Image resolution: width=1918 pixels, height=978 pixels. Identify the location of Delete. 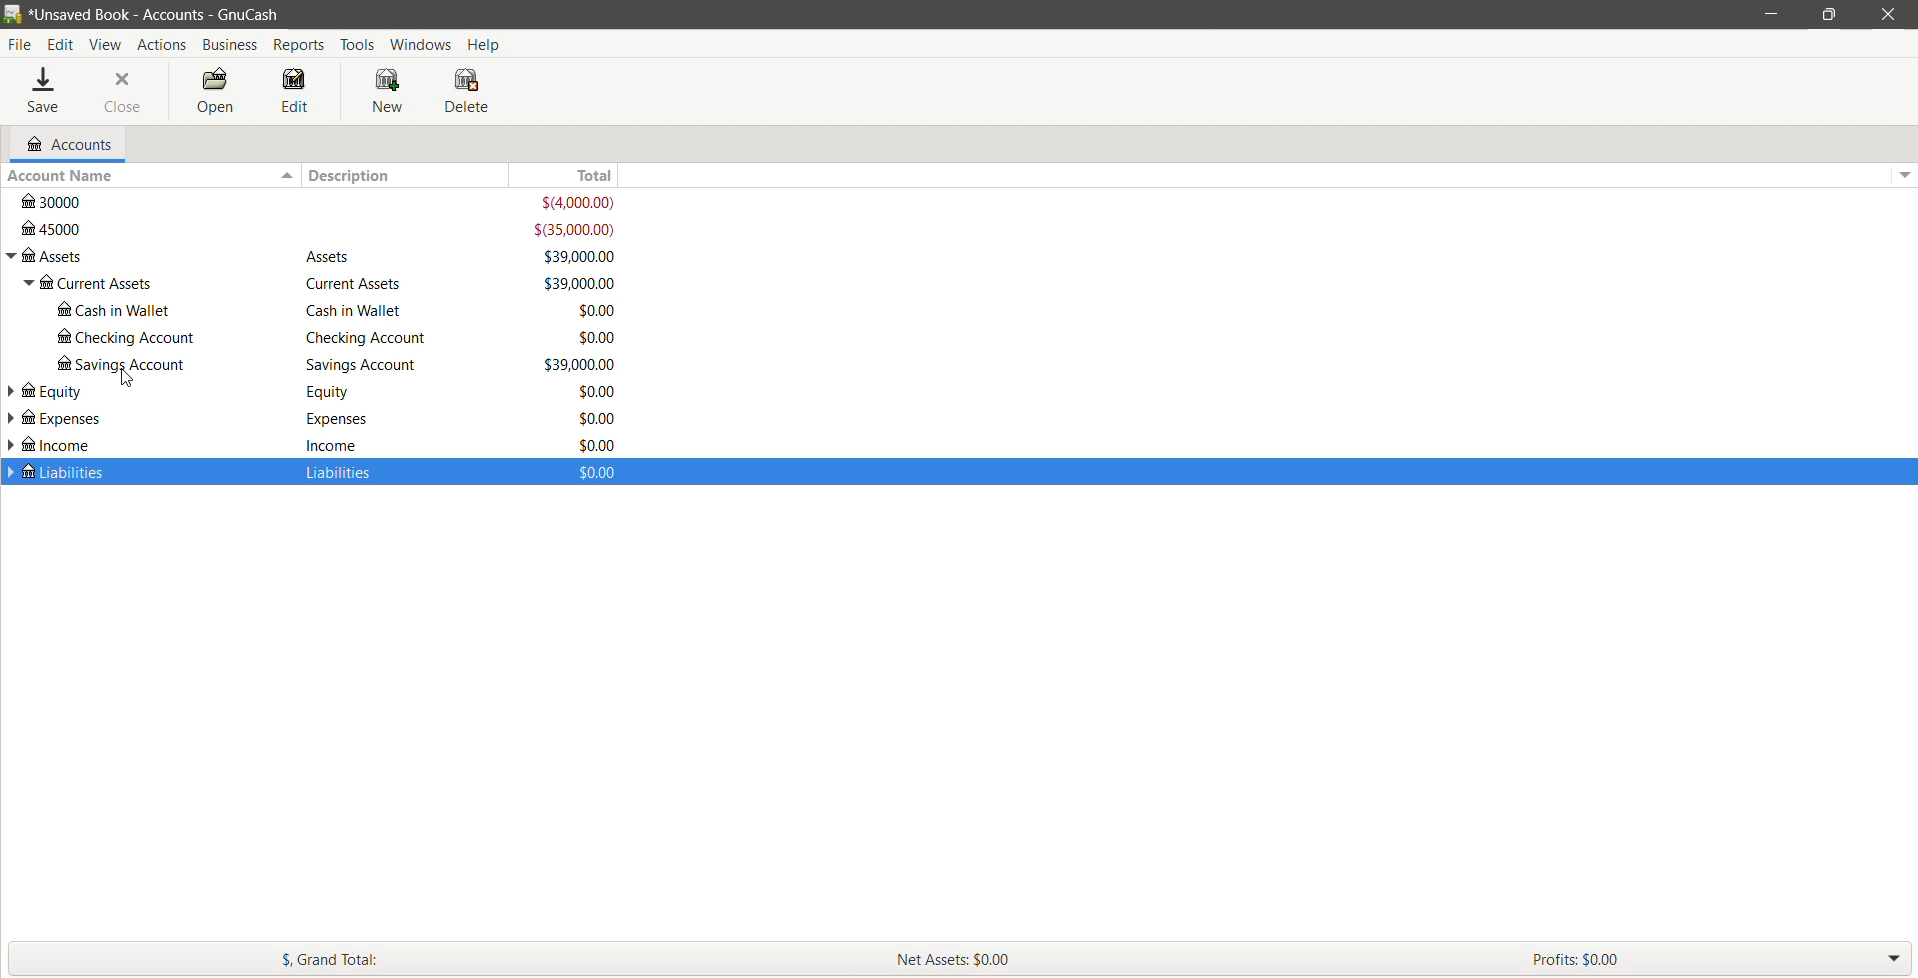
(467, 89).